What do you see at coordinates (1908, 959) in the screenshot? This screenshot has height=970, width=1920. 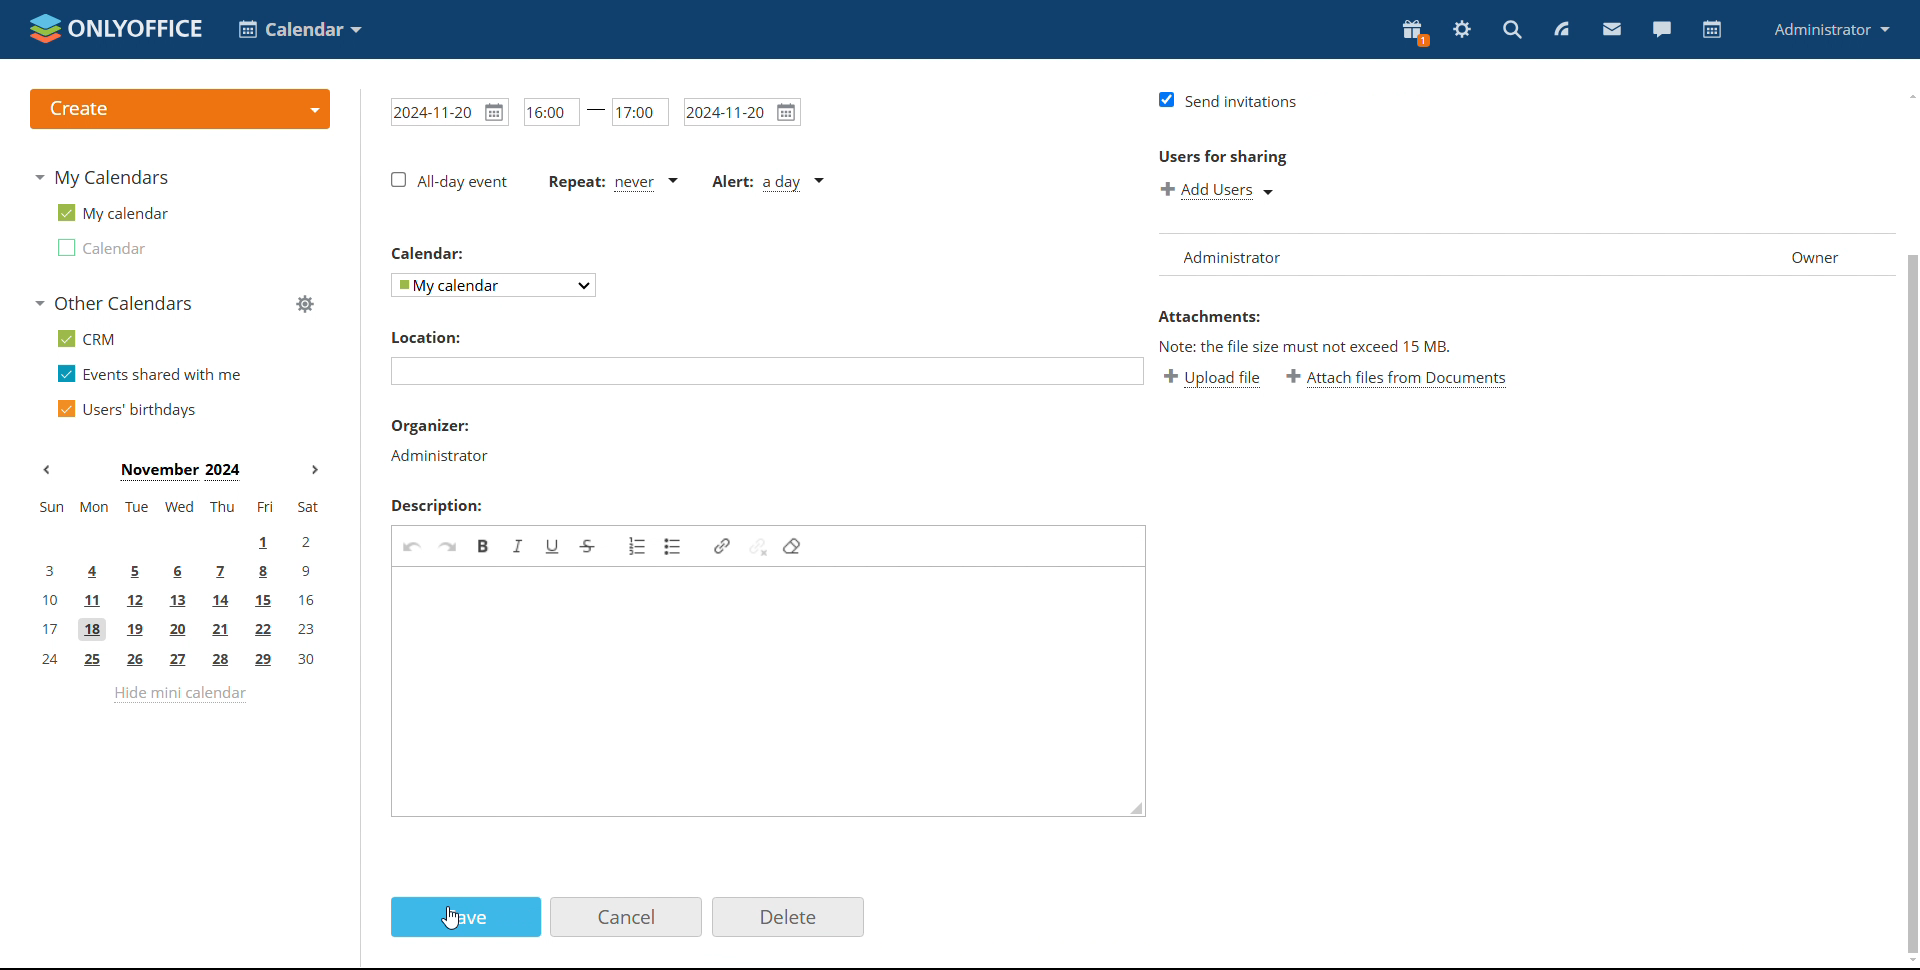 I see `scroll down` at bounding box center [1908, 959].